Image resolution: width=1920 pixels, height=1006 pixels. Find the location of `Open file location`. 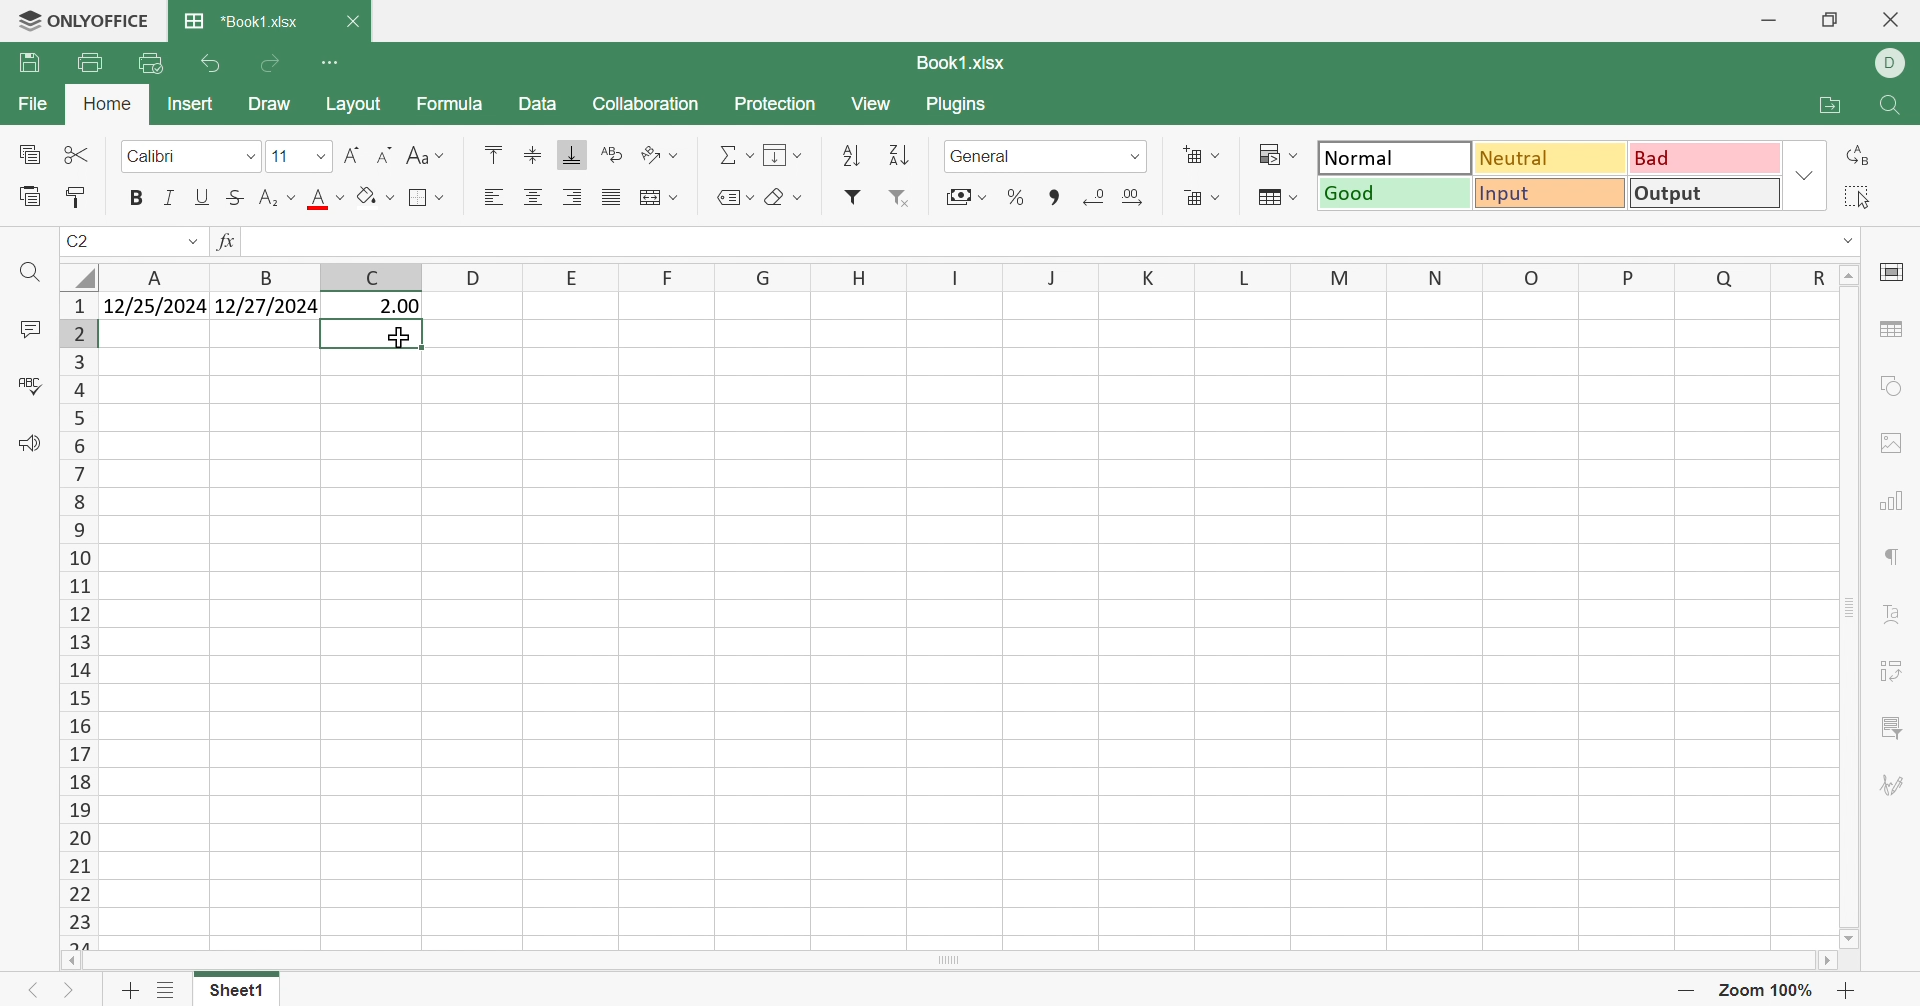

Open file location is located at coordinates (1832, 106).